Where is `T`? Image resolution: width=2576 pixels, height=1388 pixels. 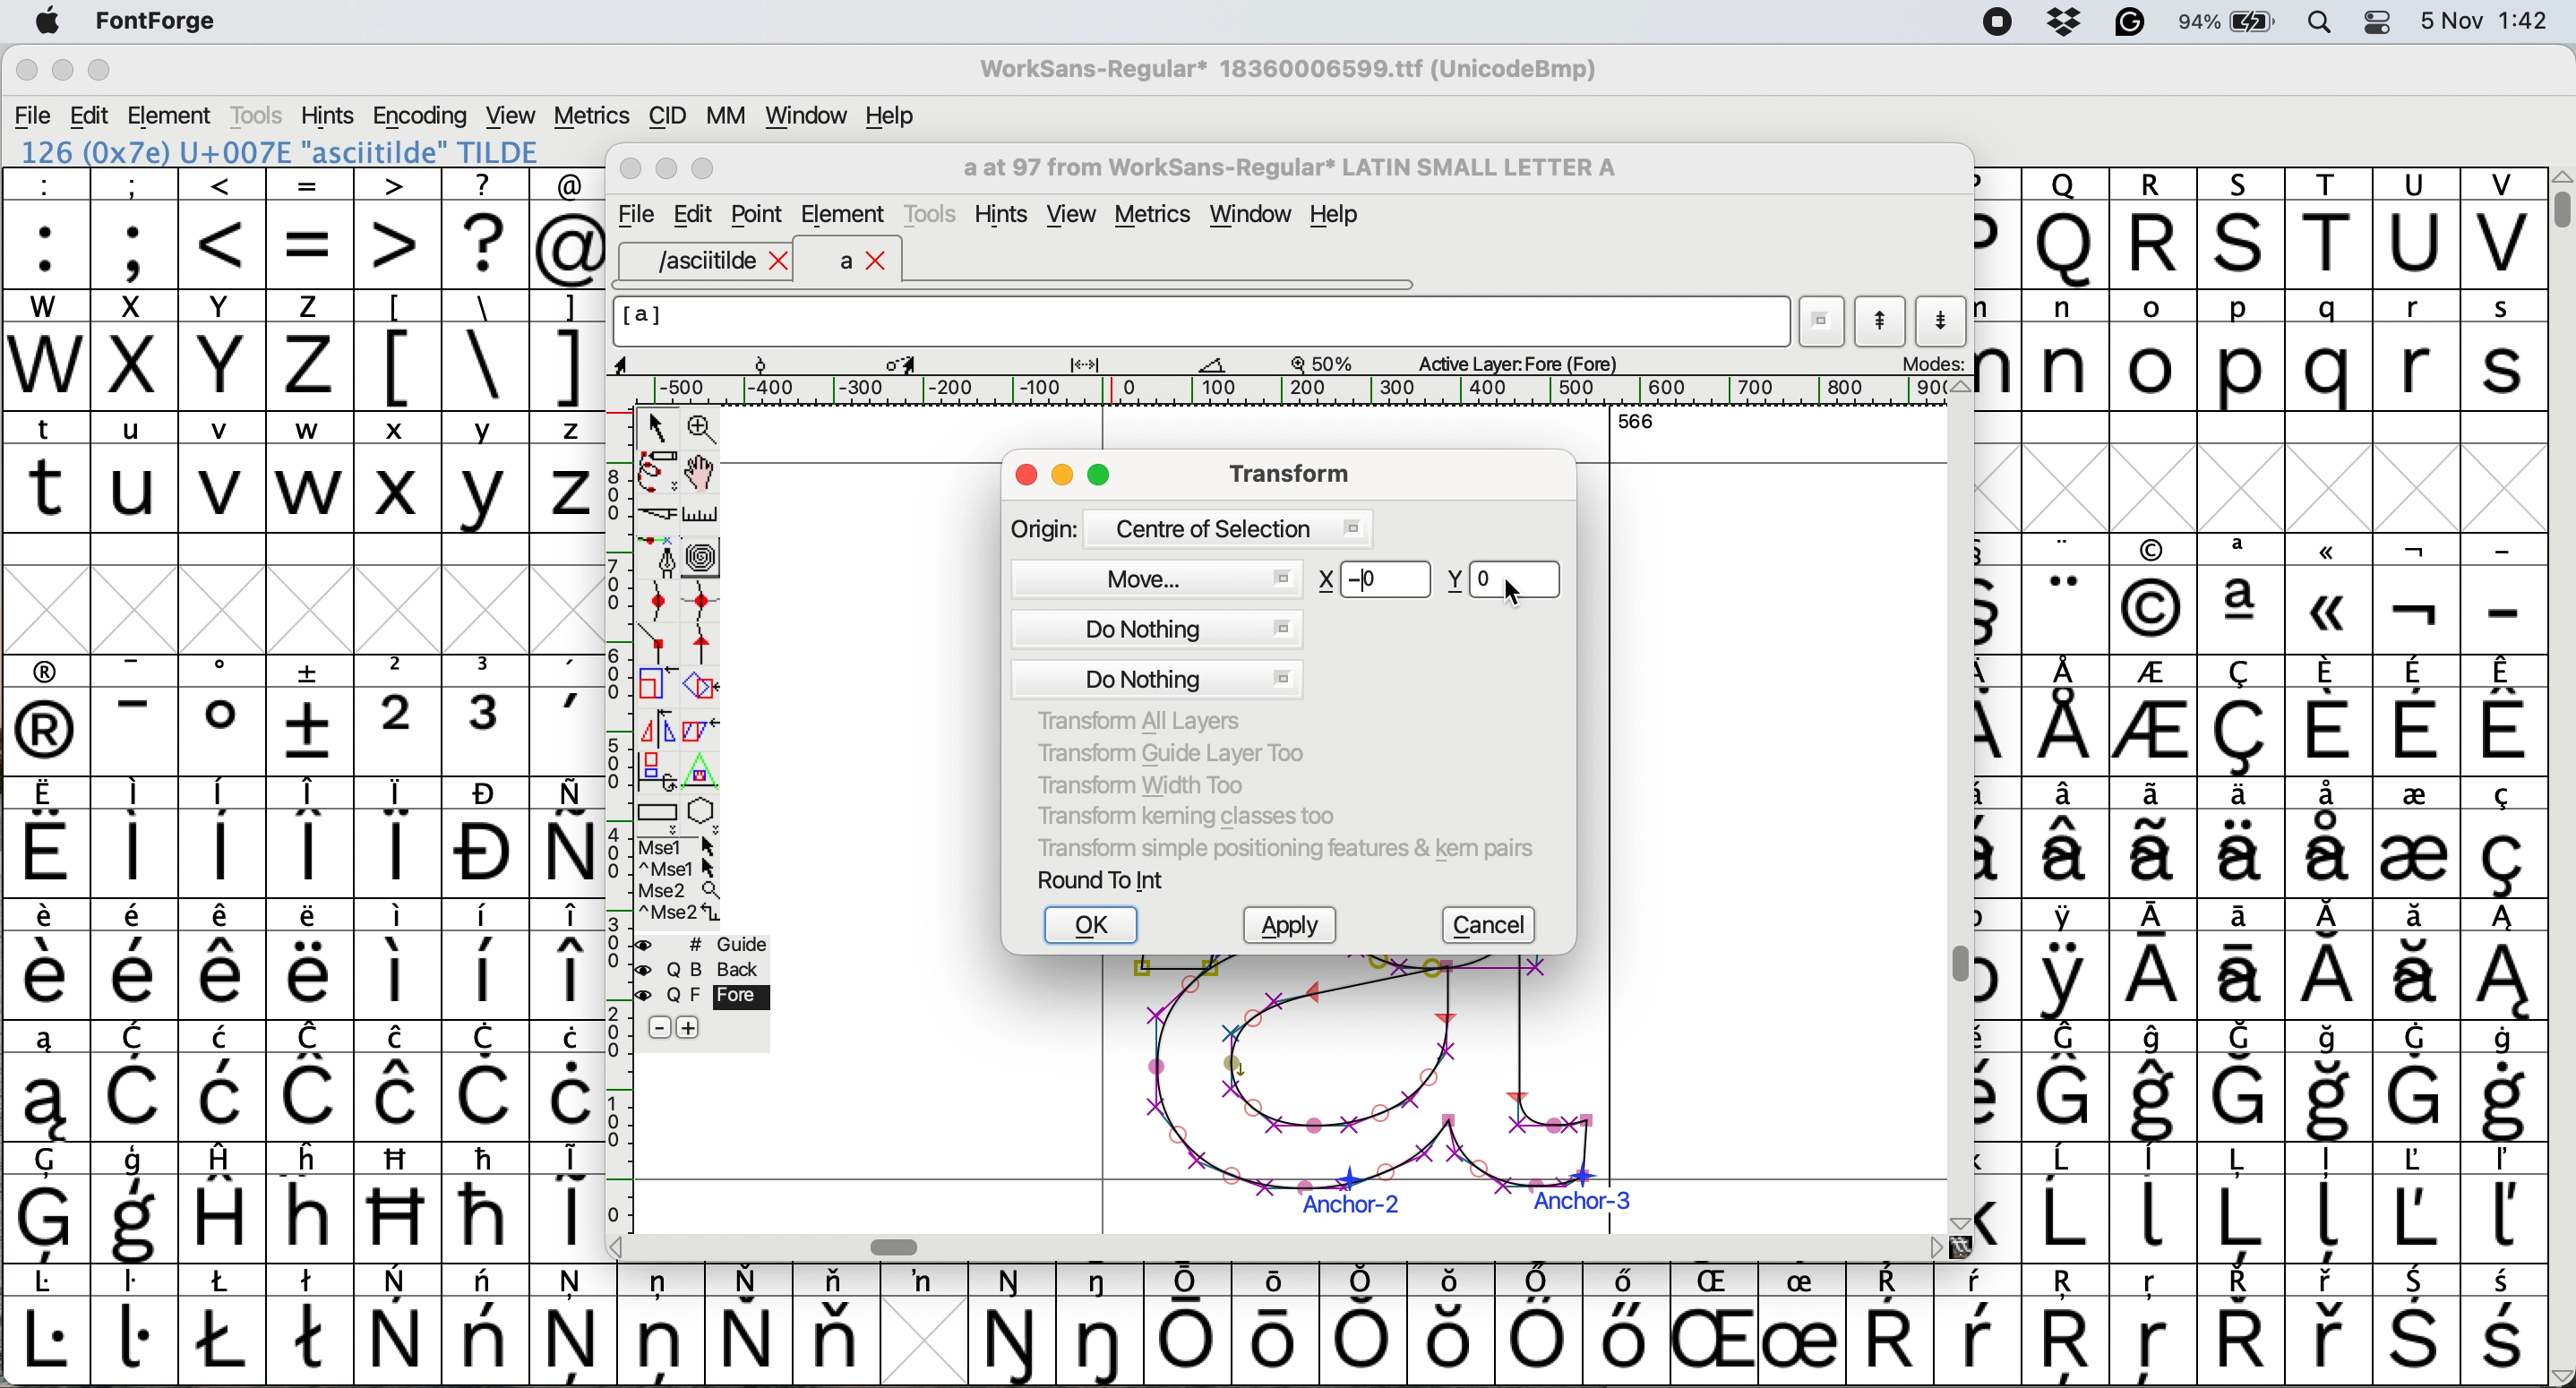
T is located at coordinates (2334, 230).